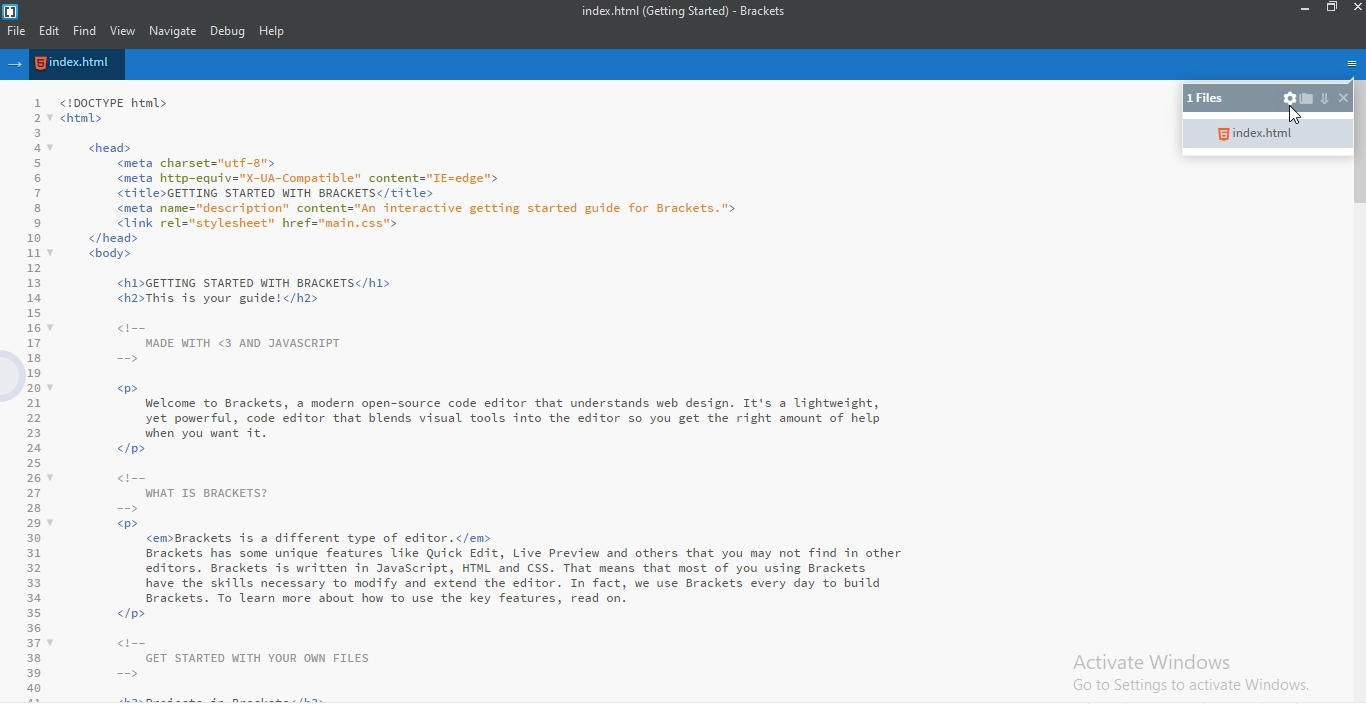  Describe the element at coordinates (1265, 133) in the screenshot. I see `index.html` at that location.